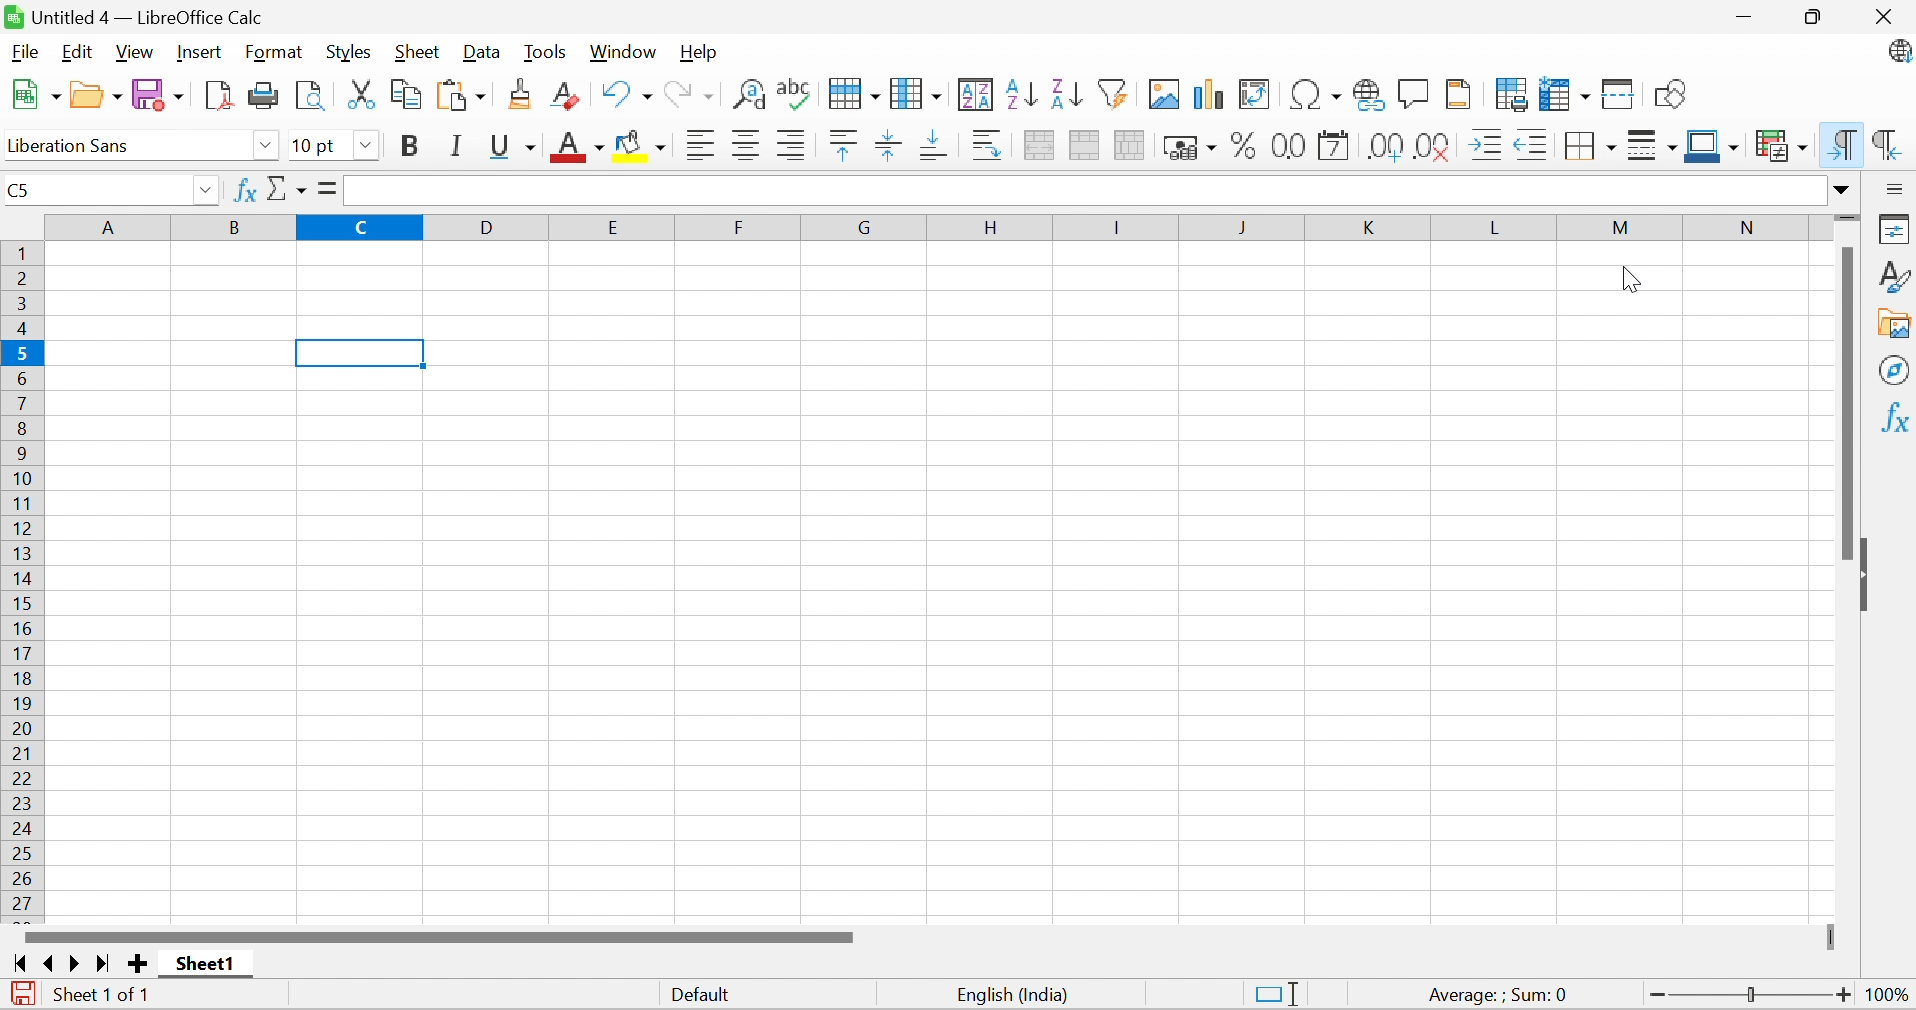 This screenshot has height=1010, width=1916. I want to click on Format as number, so click(1291, 145).